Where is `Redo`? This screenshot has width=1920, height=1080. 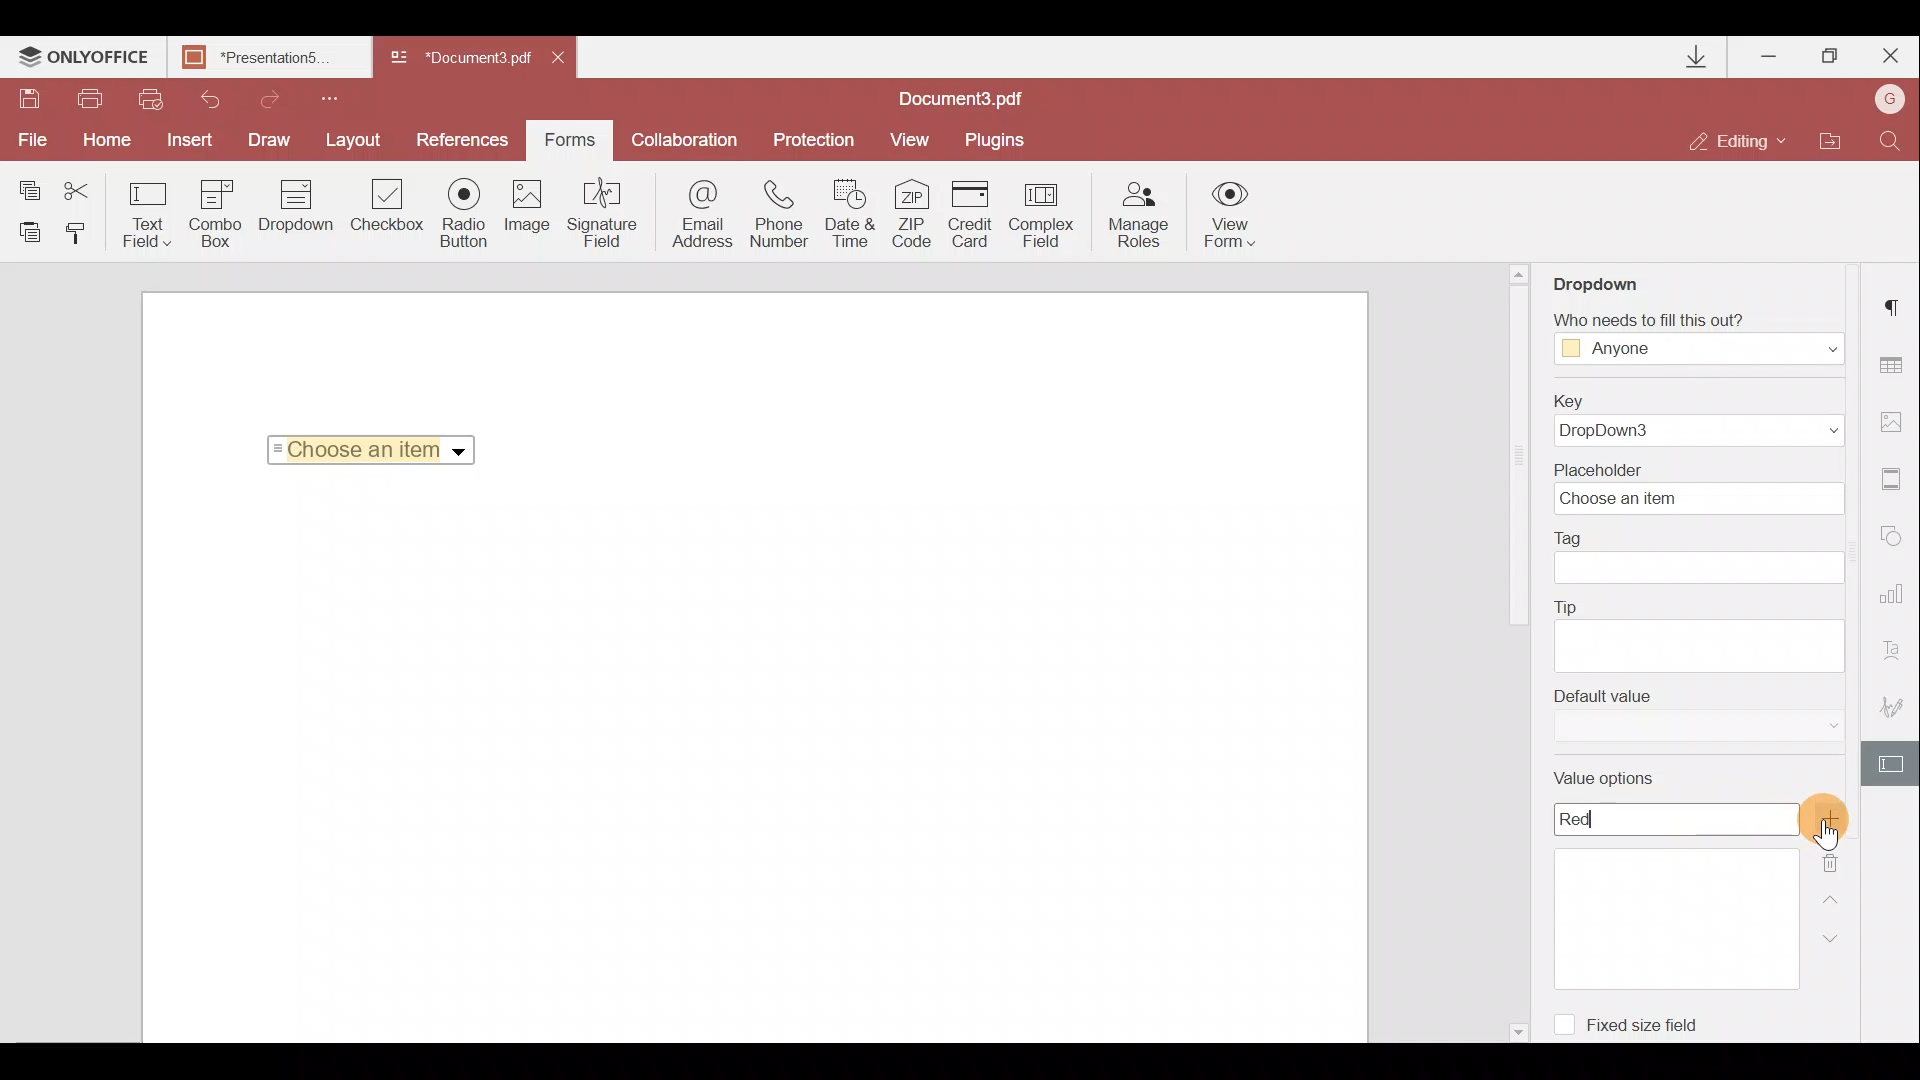 Redo is located at coordinates (271, 97).